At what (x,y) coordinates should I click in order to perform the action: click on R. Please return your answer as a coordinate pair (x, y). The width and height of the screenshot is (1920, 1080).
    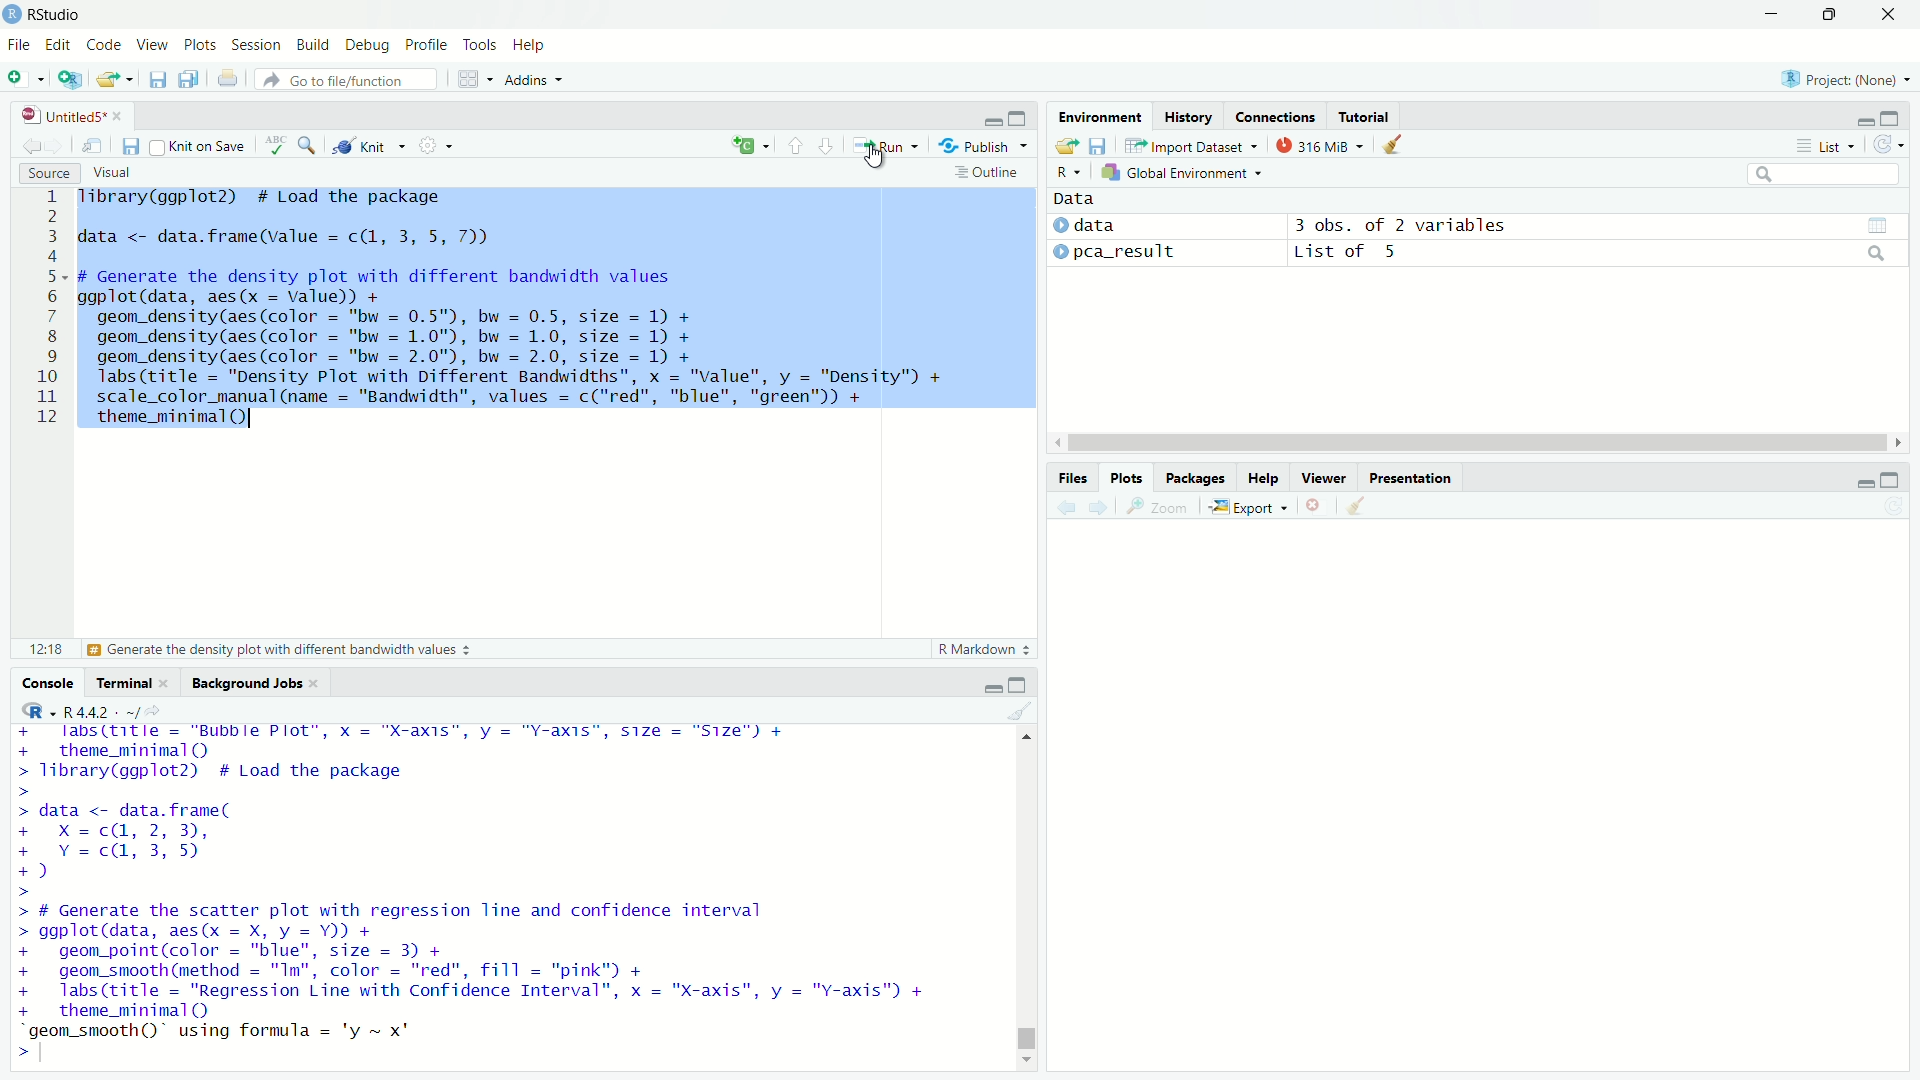
    Looking at the image, I should click on (34, 710).